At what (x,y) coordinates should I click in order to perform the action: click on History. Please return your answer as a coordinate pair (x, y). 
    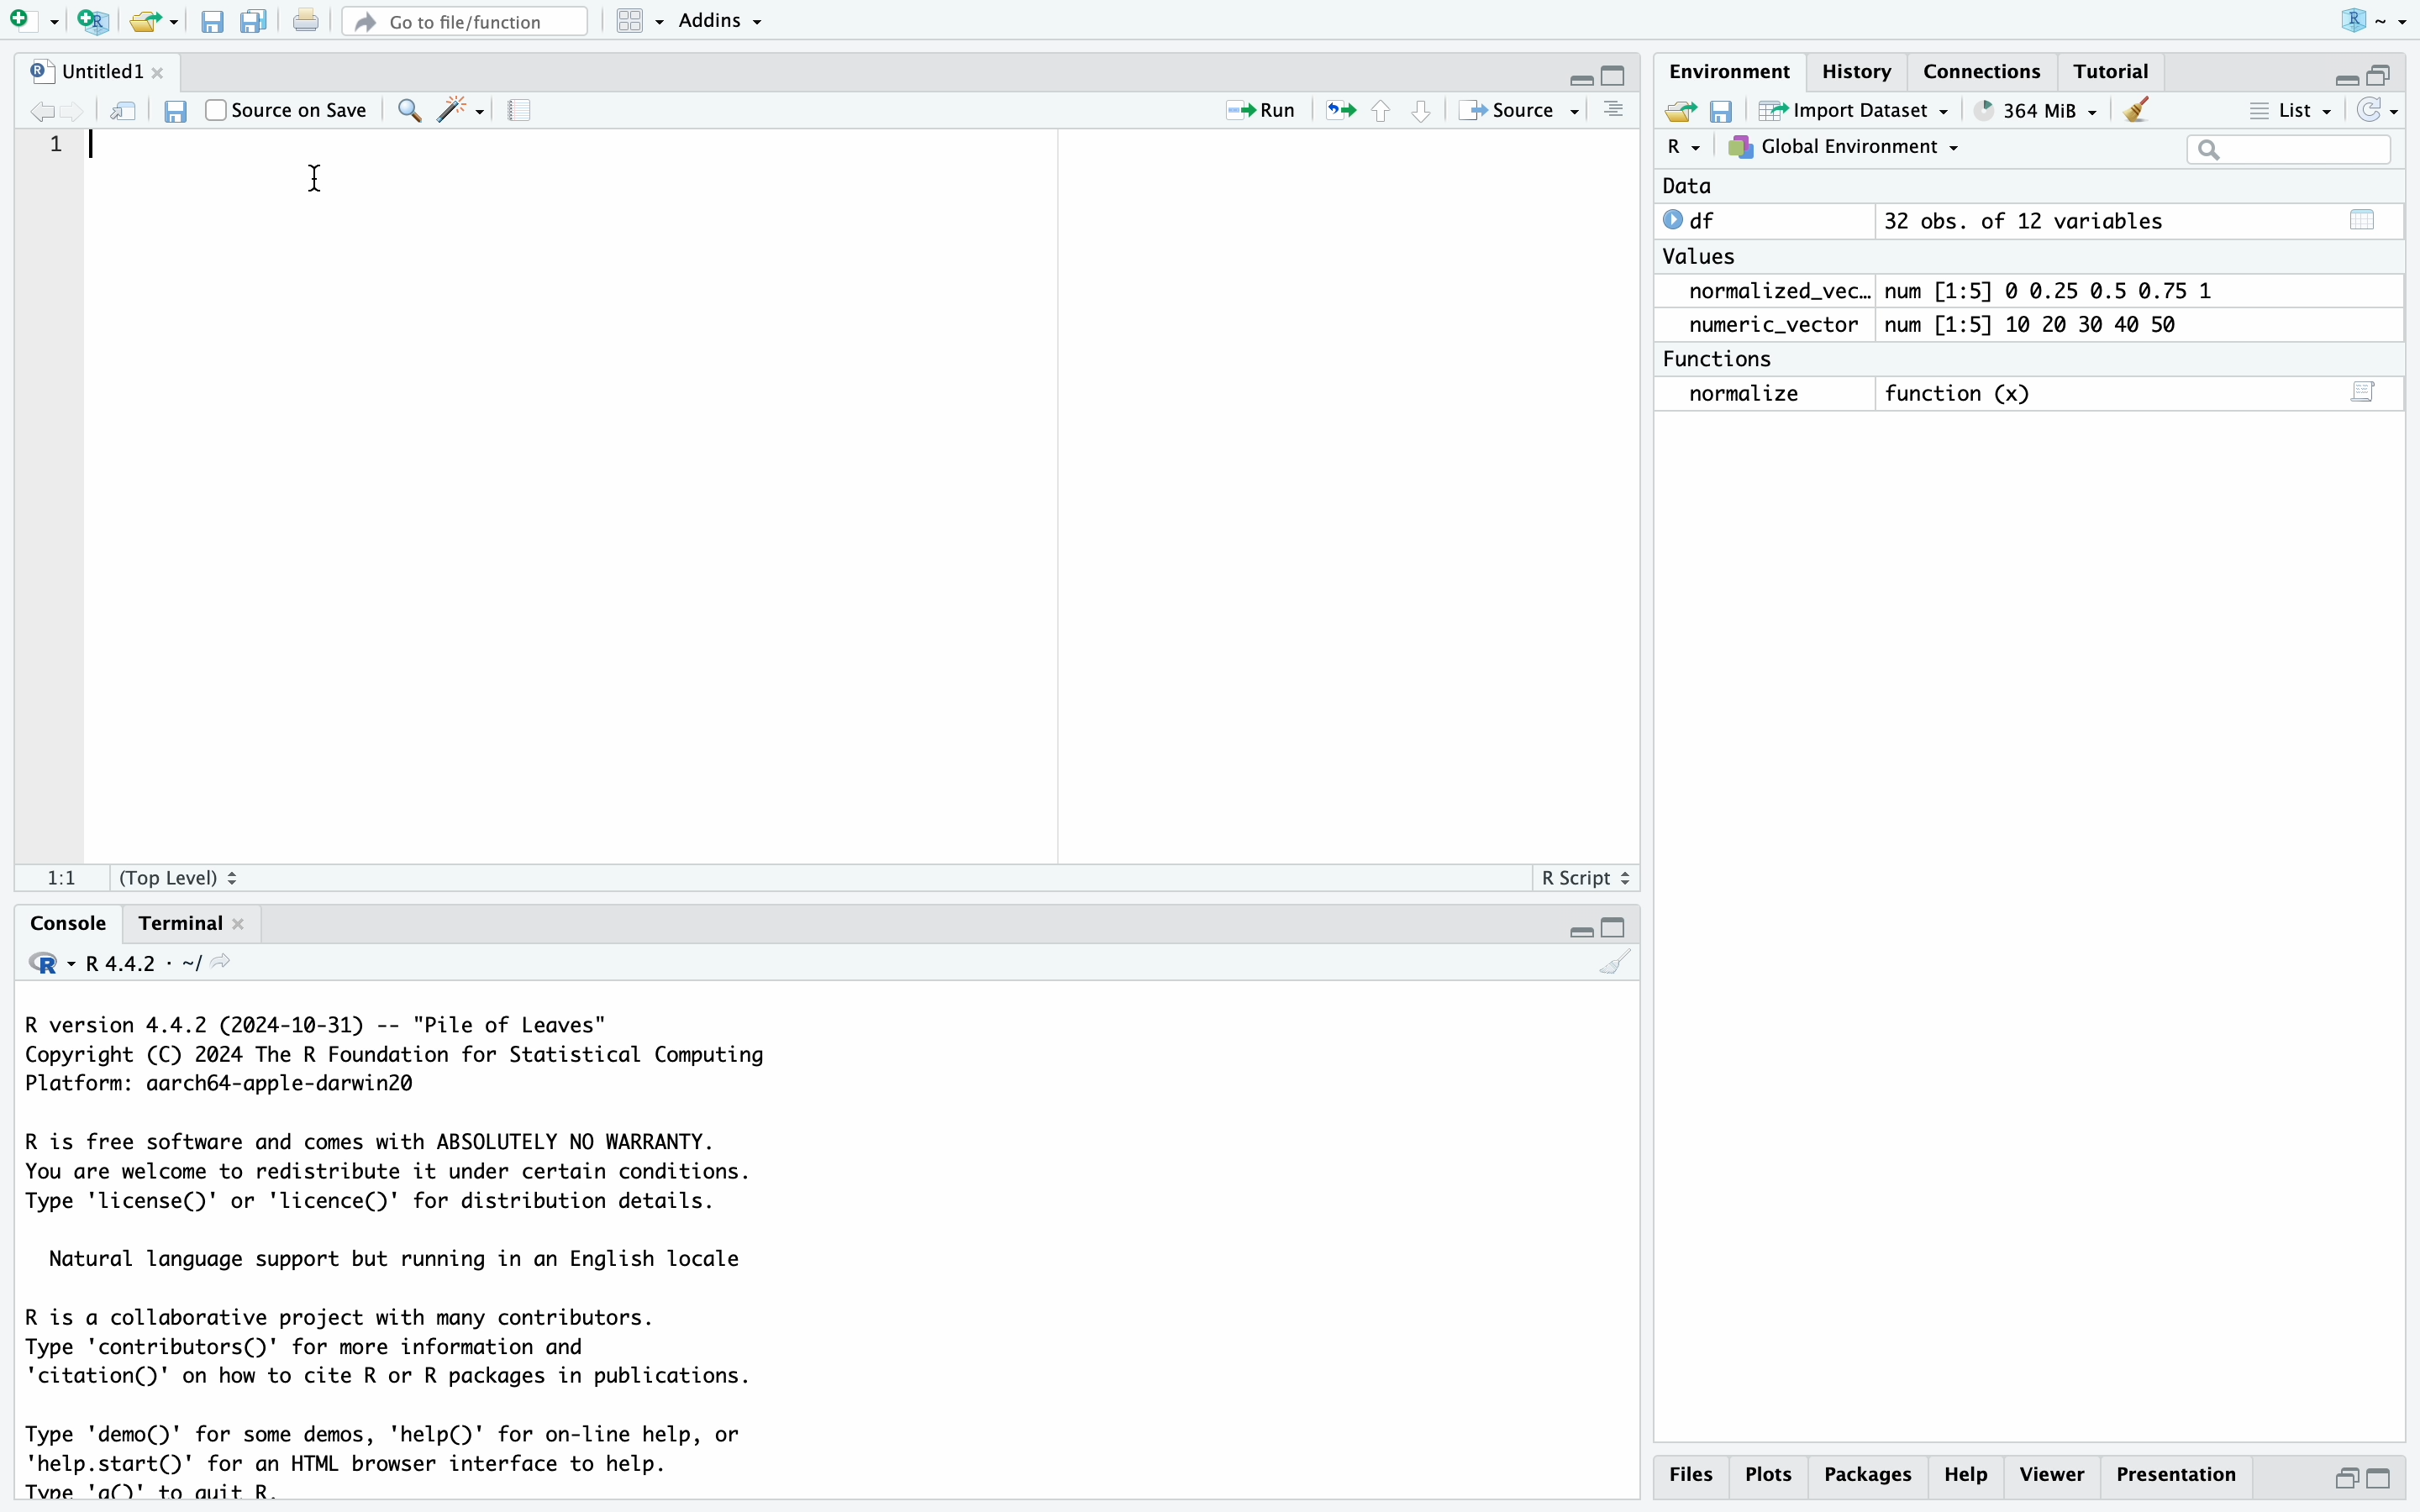
    Looking at the image, I should click on (1859, 76).